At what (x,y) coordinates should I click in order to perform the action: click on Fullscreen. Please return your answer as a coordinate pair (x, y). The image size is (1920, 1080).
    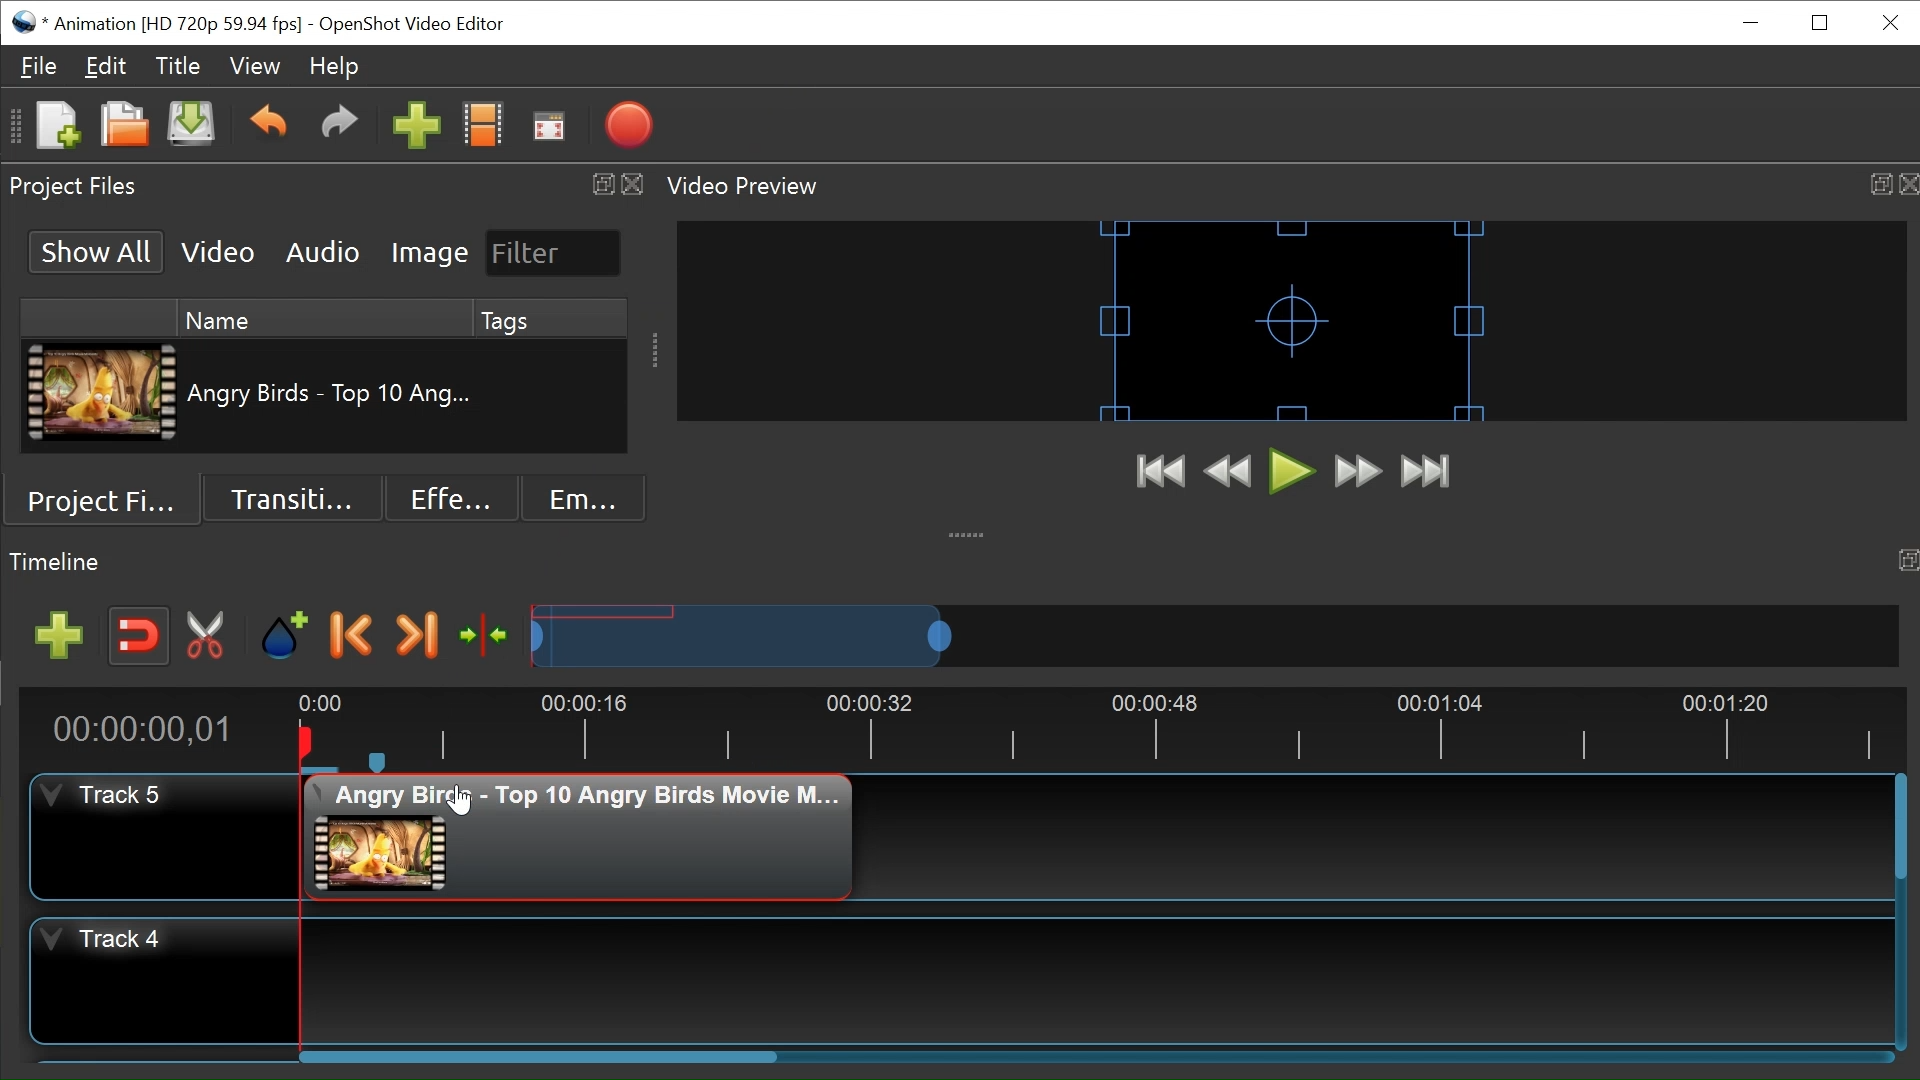
    Looking at the image, I should click on (549, 130).